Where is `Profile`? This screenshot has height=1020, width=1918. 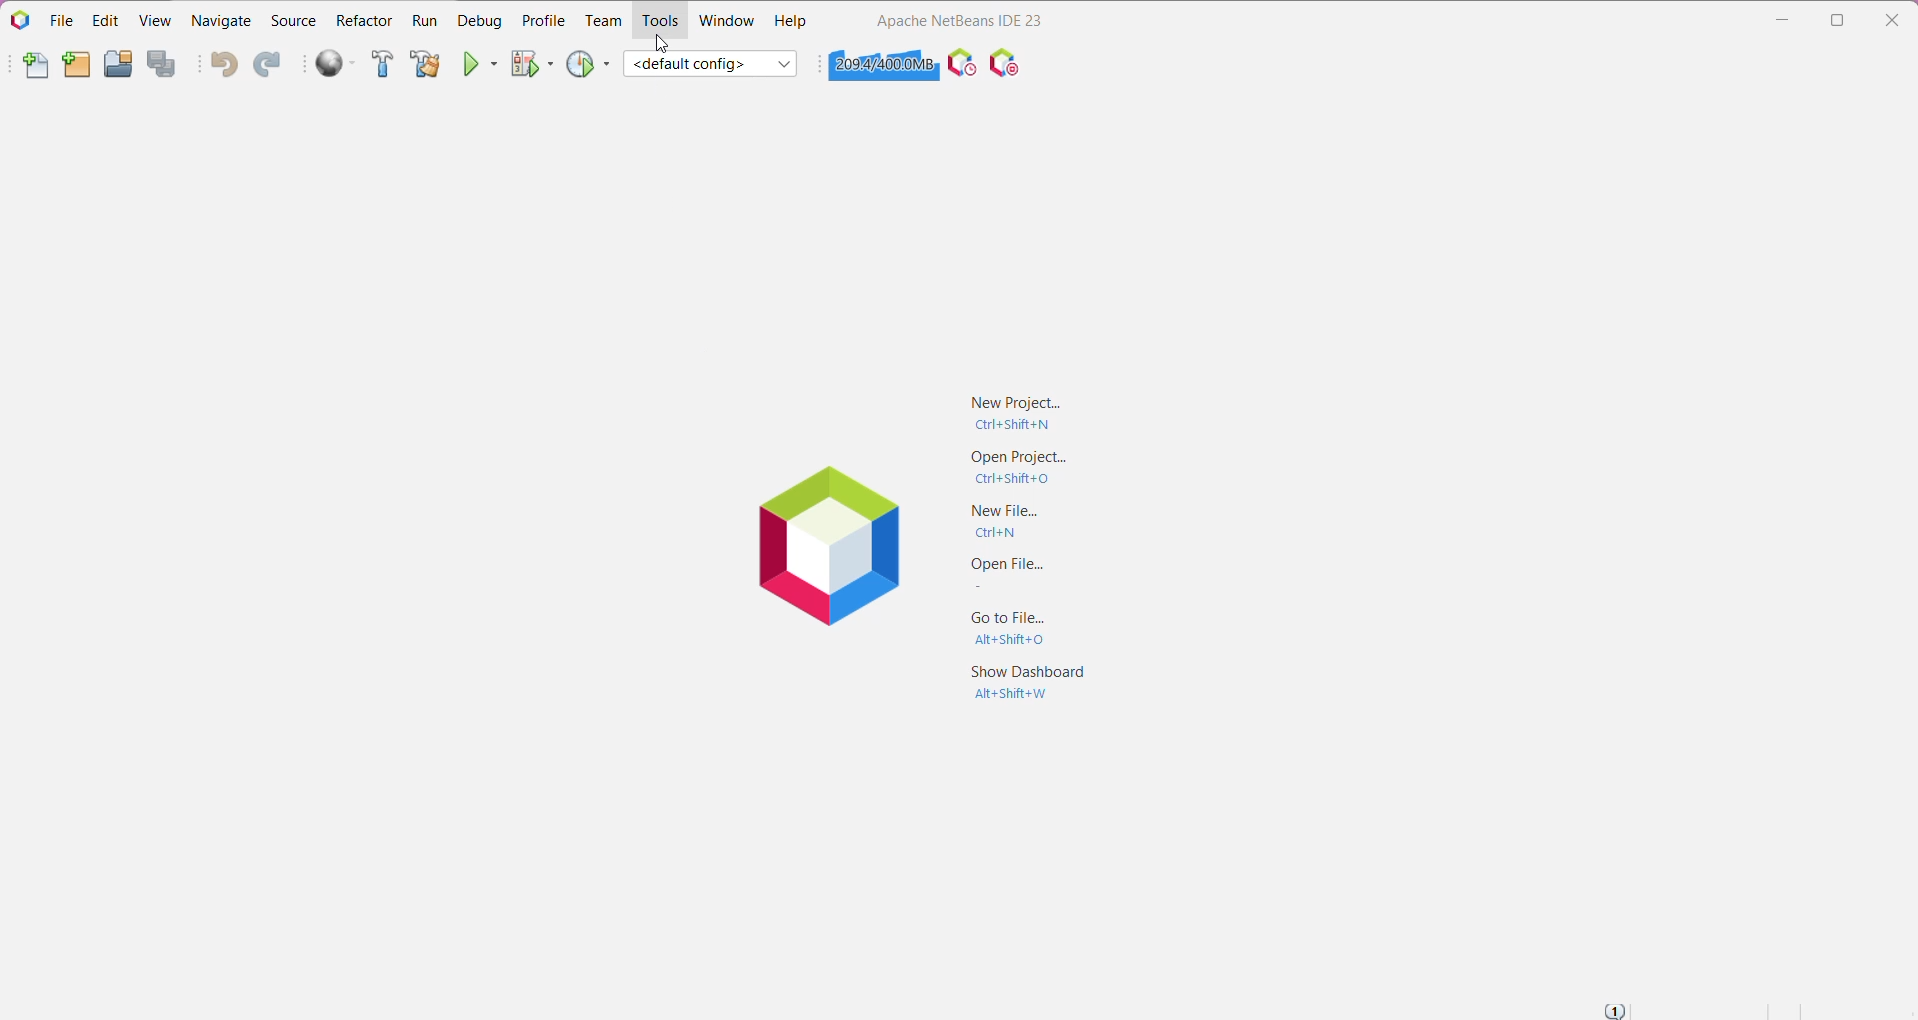 Profile is located at coordinates (544, 20).